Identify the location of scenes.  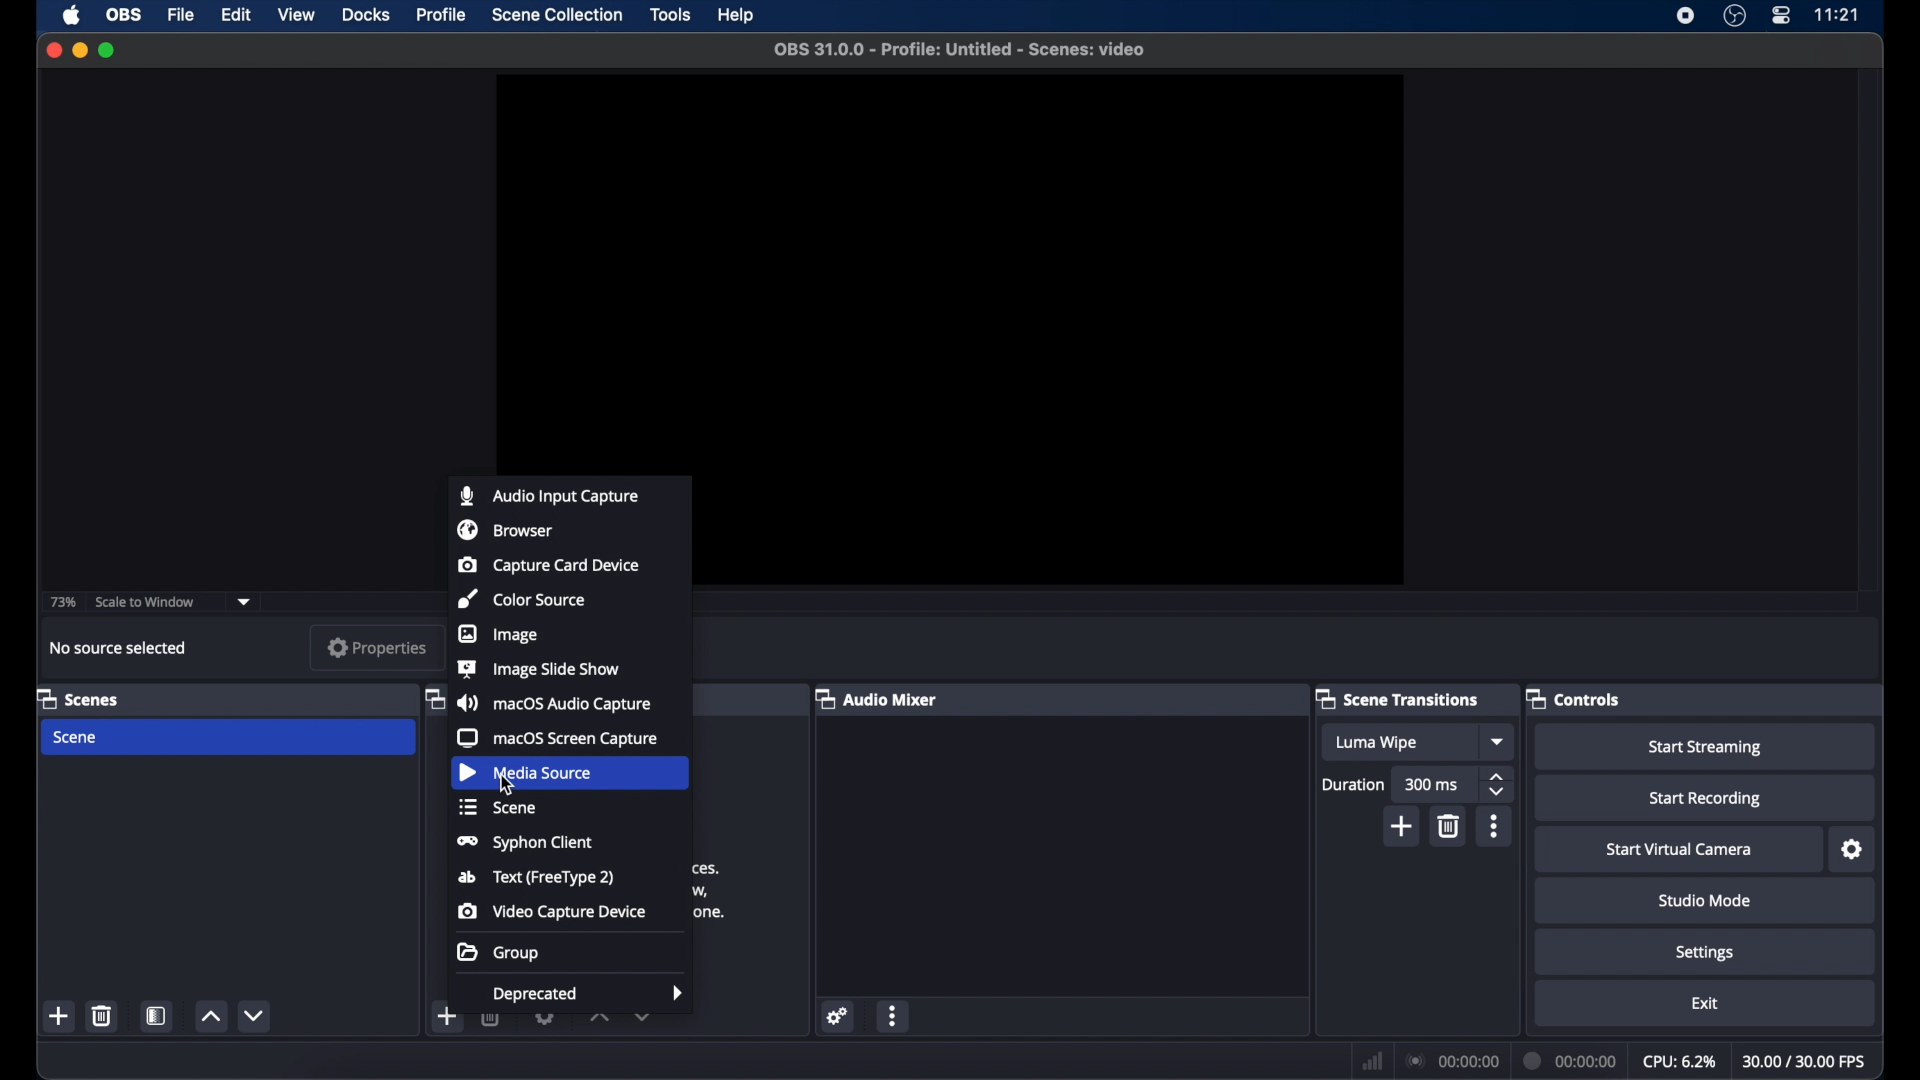
(79, 698).